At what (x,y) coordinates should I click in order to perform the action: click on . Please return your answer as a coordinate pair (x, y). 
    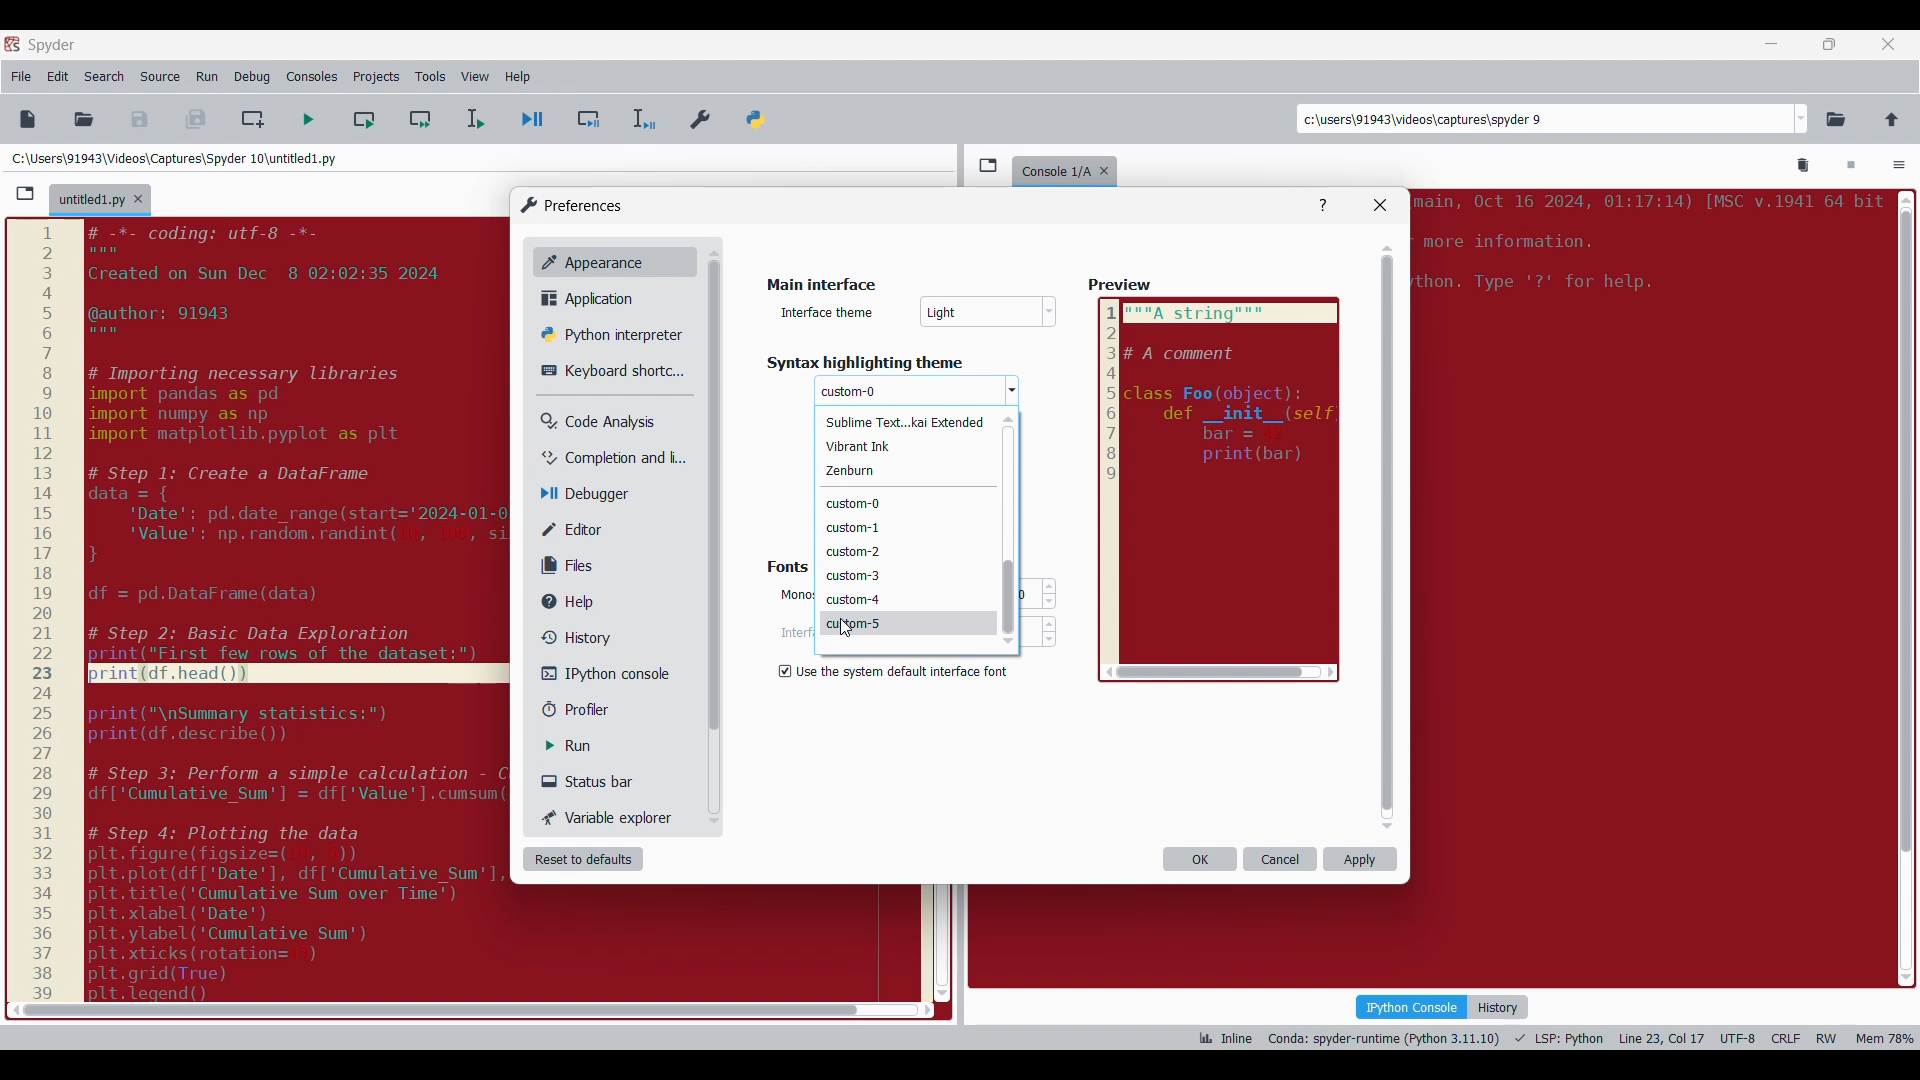
    Looking at the image, I should click on (990, 314).